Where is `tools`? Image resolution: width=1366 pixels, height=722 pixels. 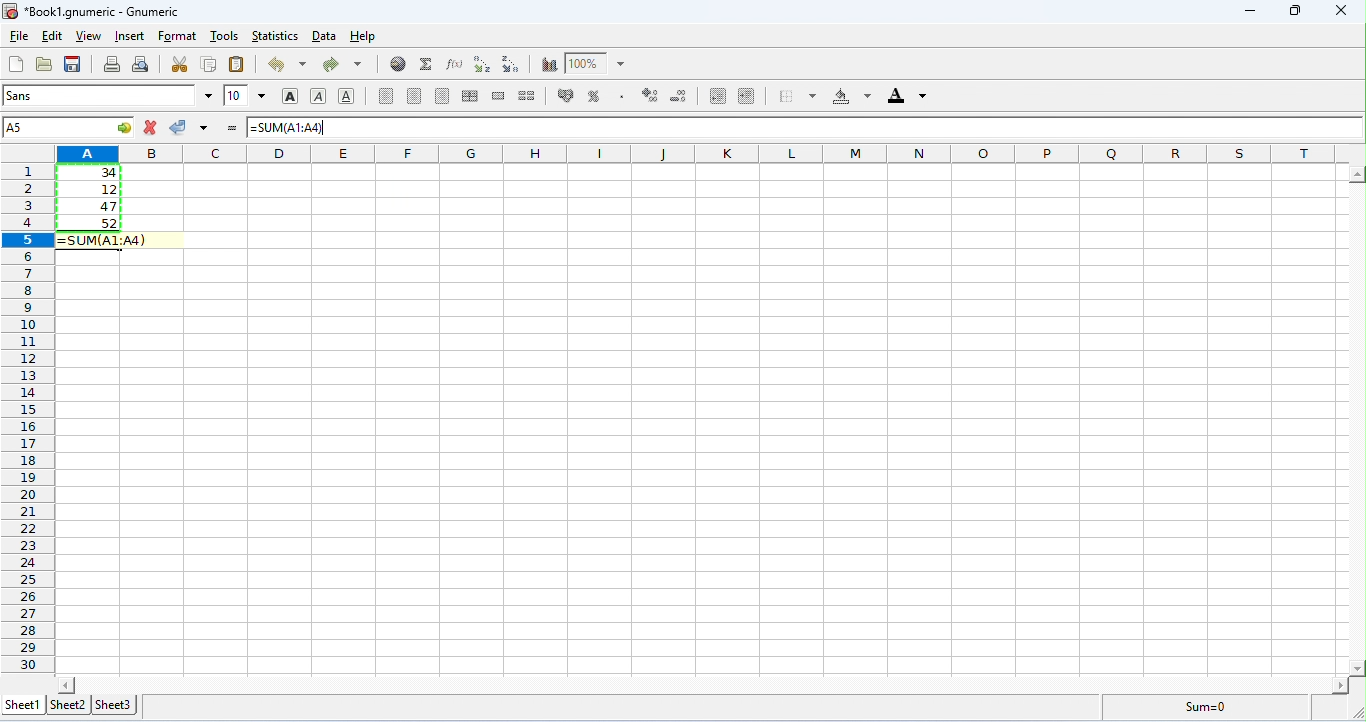
tools is located at coordinates (225, 35).